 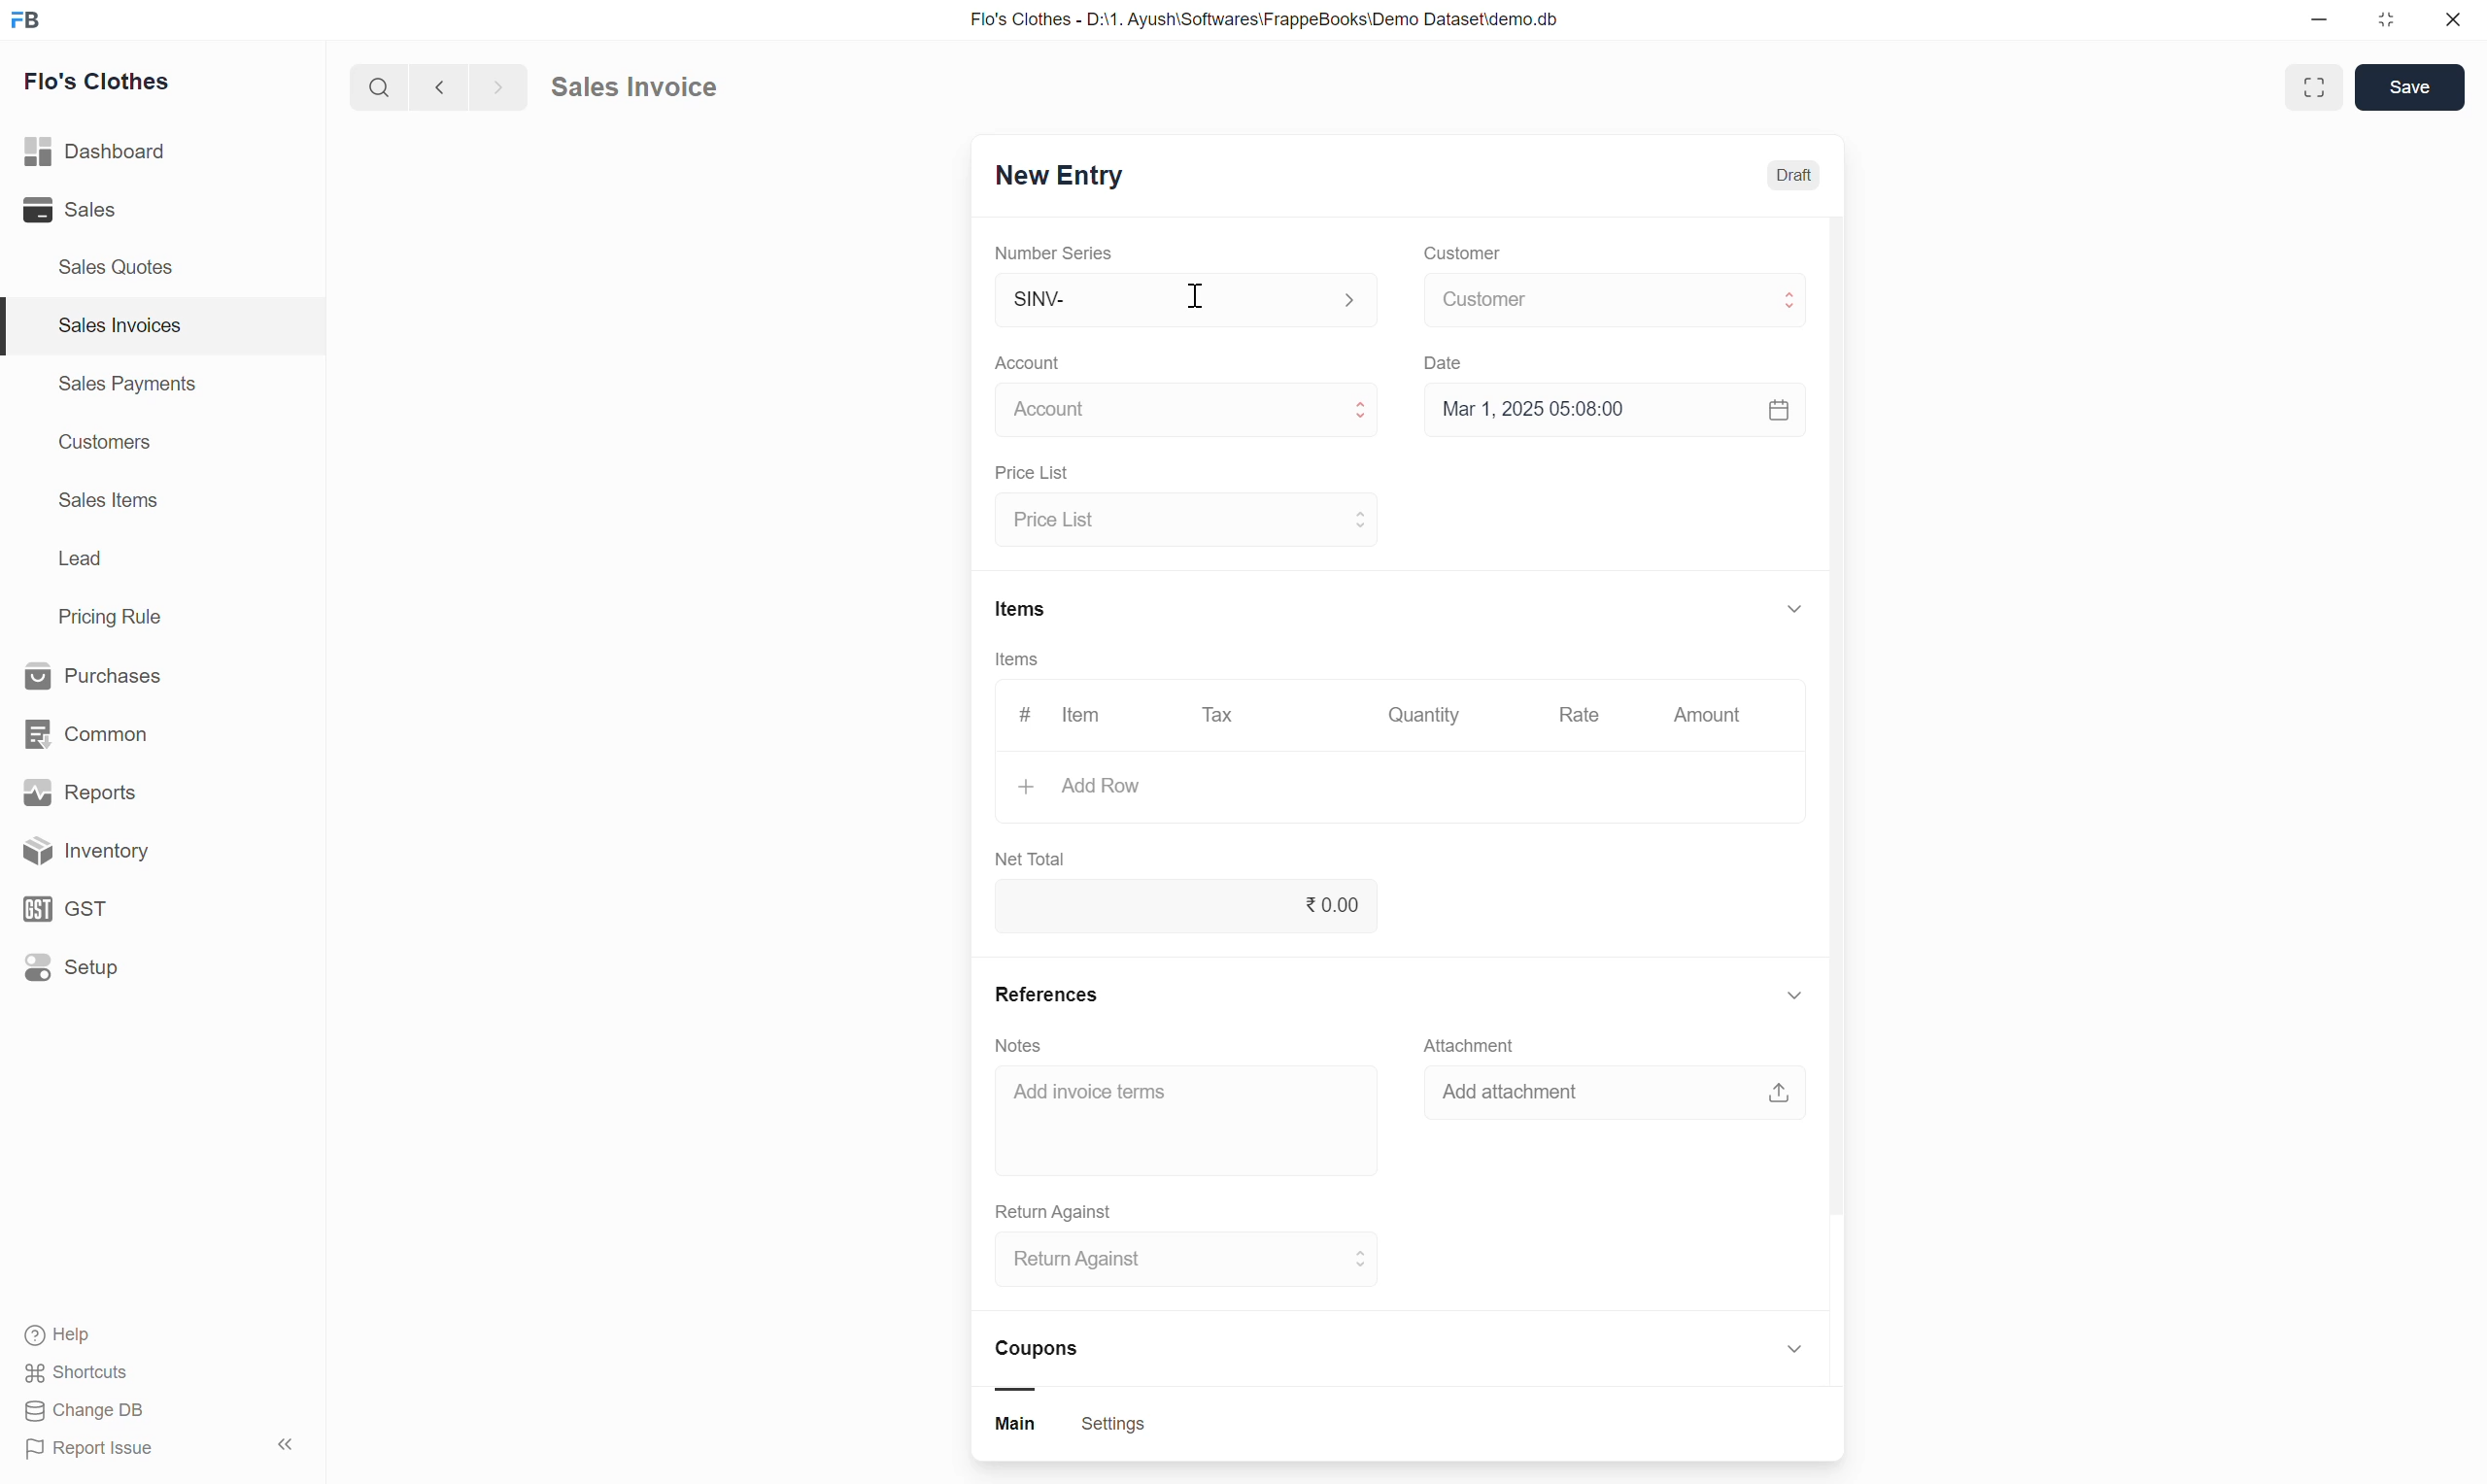 I want to click on add attachment , so click(x=1617, y=1100).